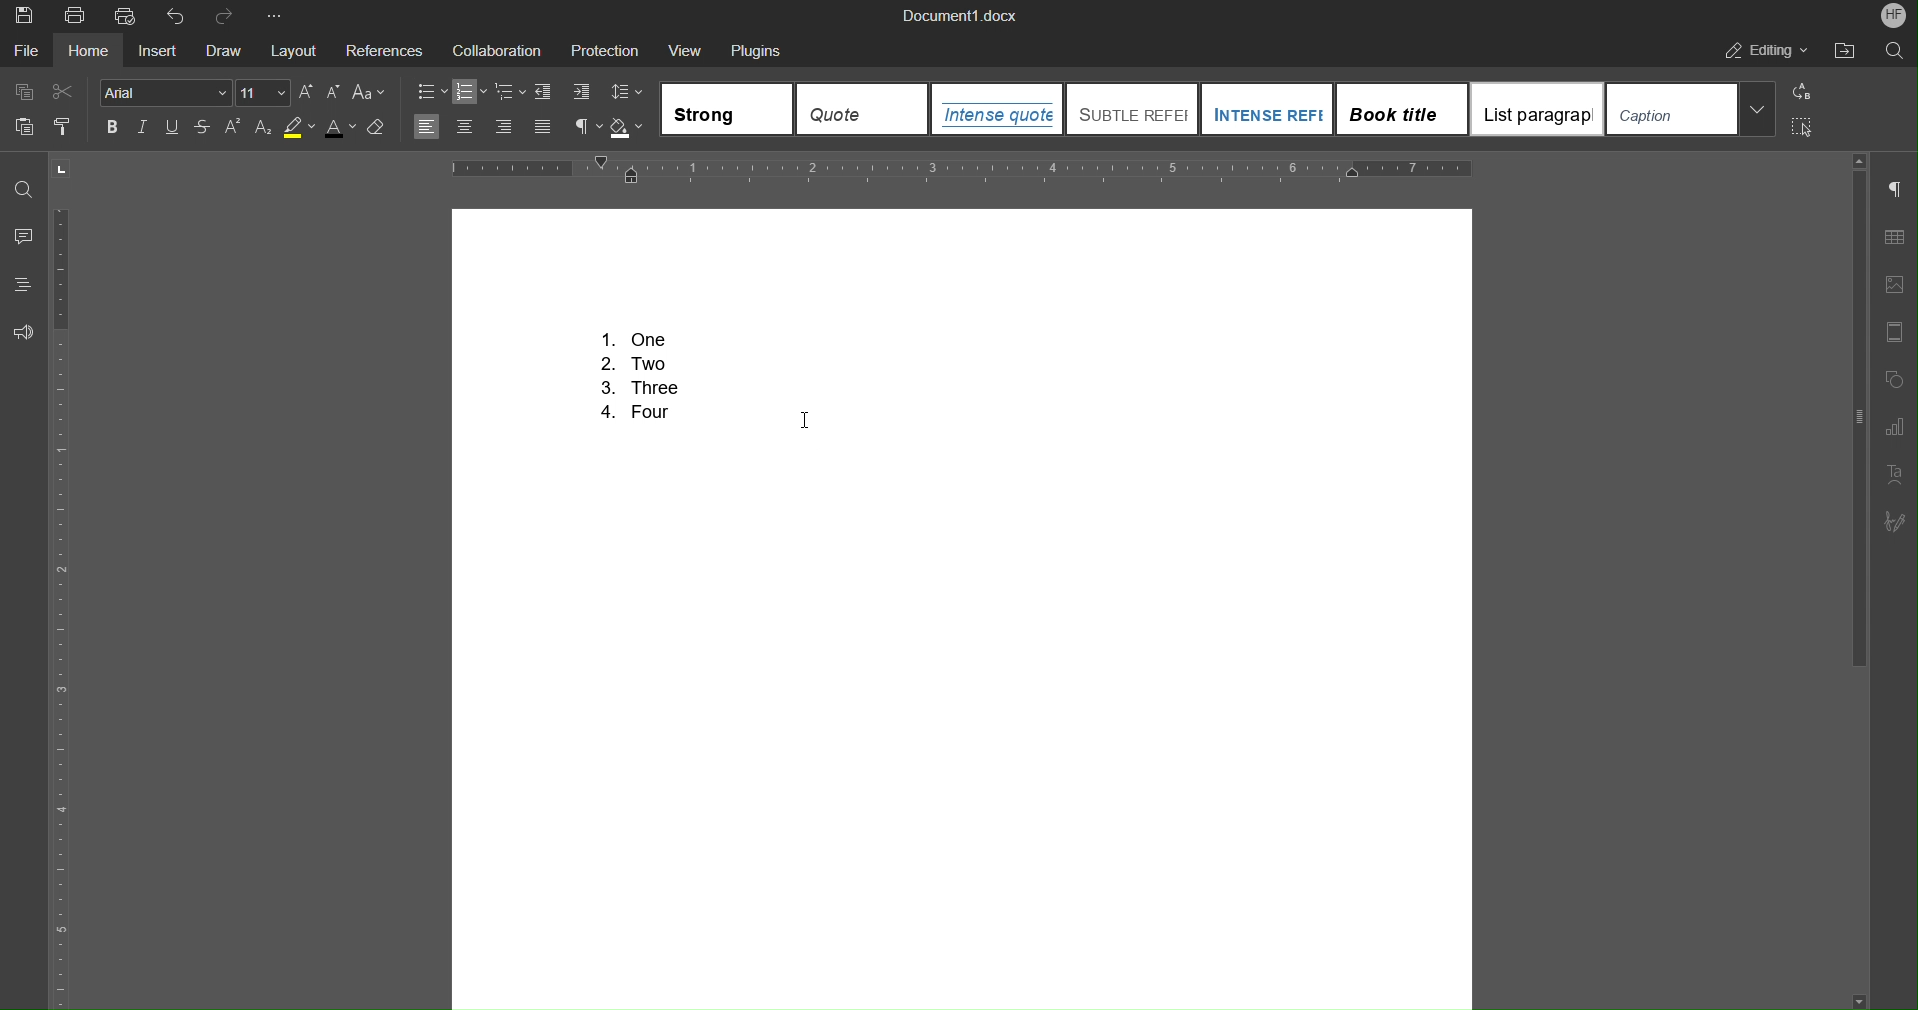 This screenshot has height=1010, width=1918. I want to click on Numbered List, so click(472, 91).